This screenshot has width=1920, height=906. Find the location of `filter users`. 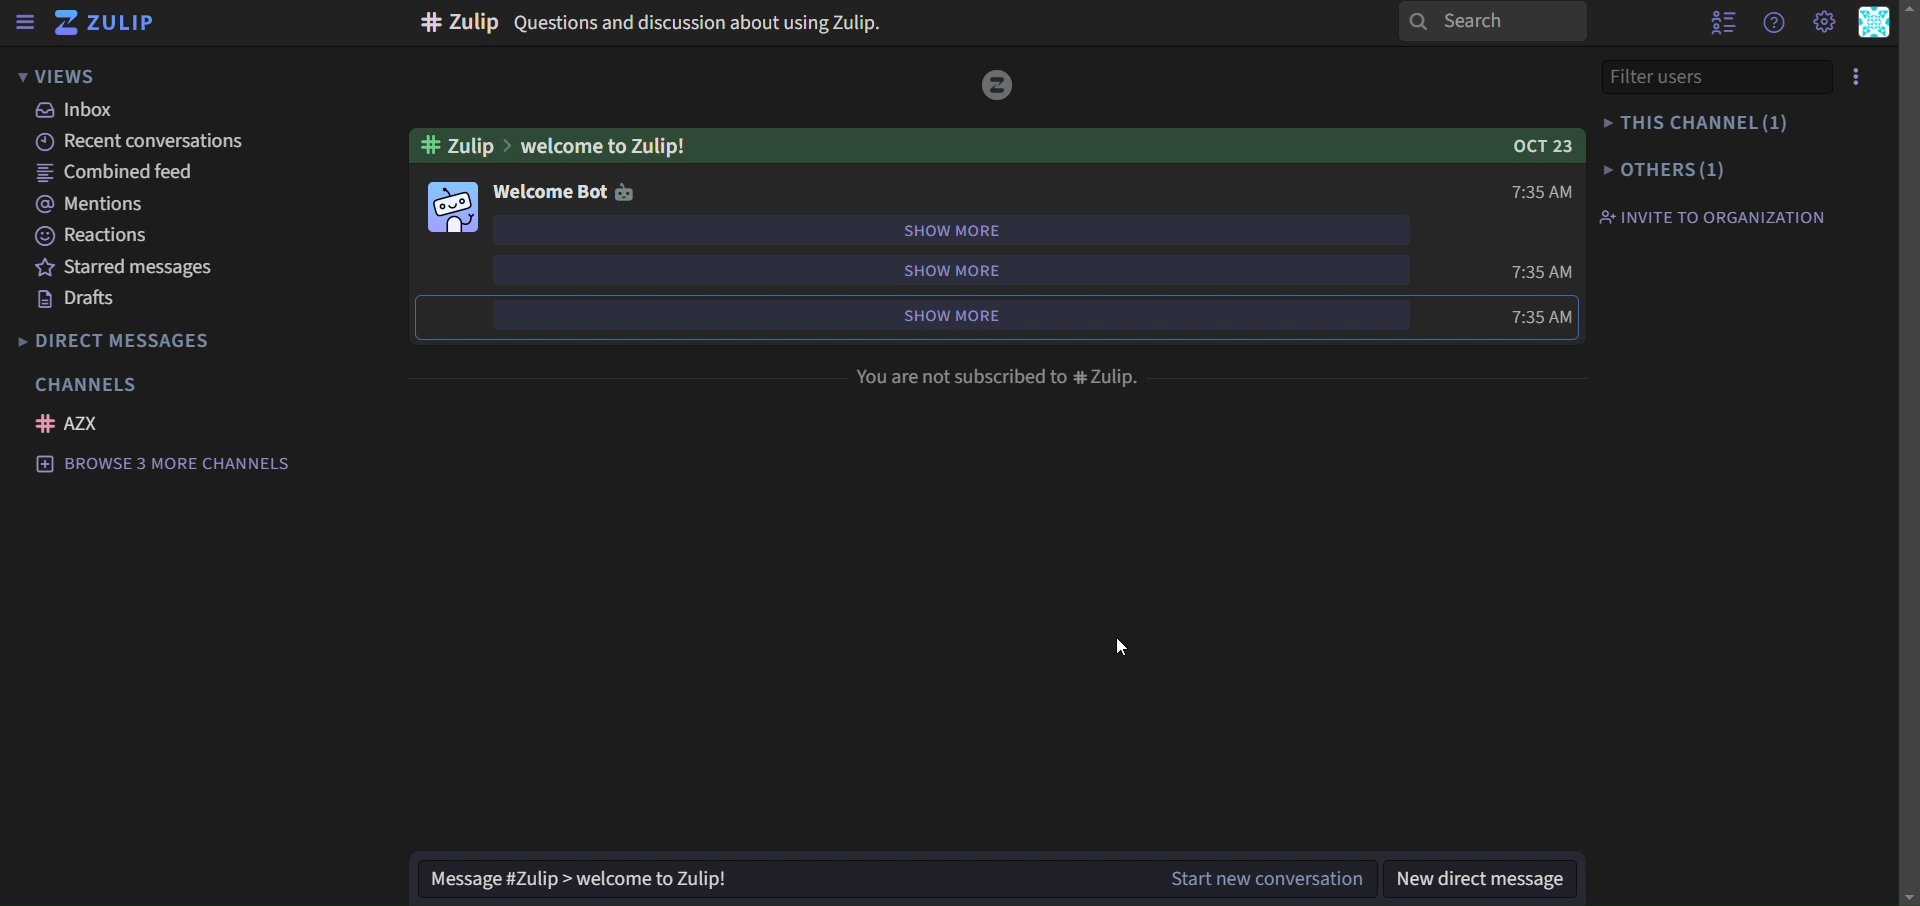

filter users is located at coordinates (1708, 77).